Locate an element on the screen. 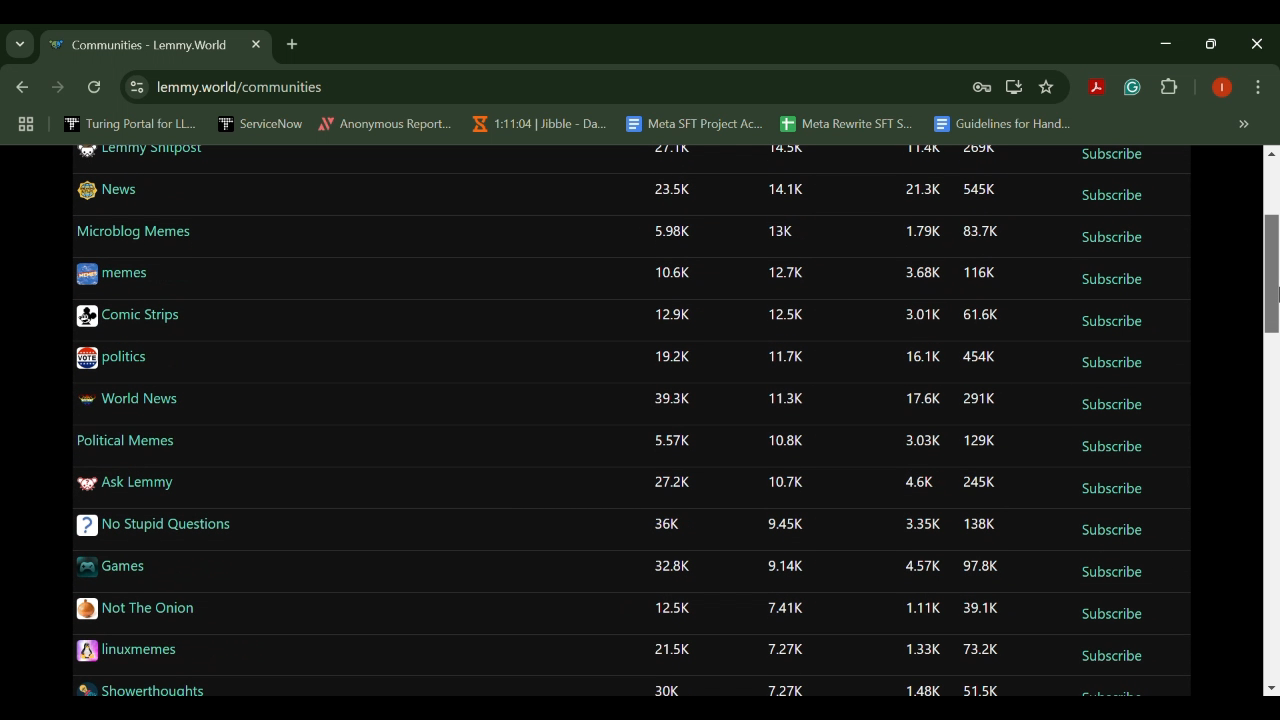 This screenshot has height=720, width=1280. 11.7K is located at coordinates (784, 357).